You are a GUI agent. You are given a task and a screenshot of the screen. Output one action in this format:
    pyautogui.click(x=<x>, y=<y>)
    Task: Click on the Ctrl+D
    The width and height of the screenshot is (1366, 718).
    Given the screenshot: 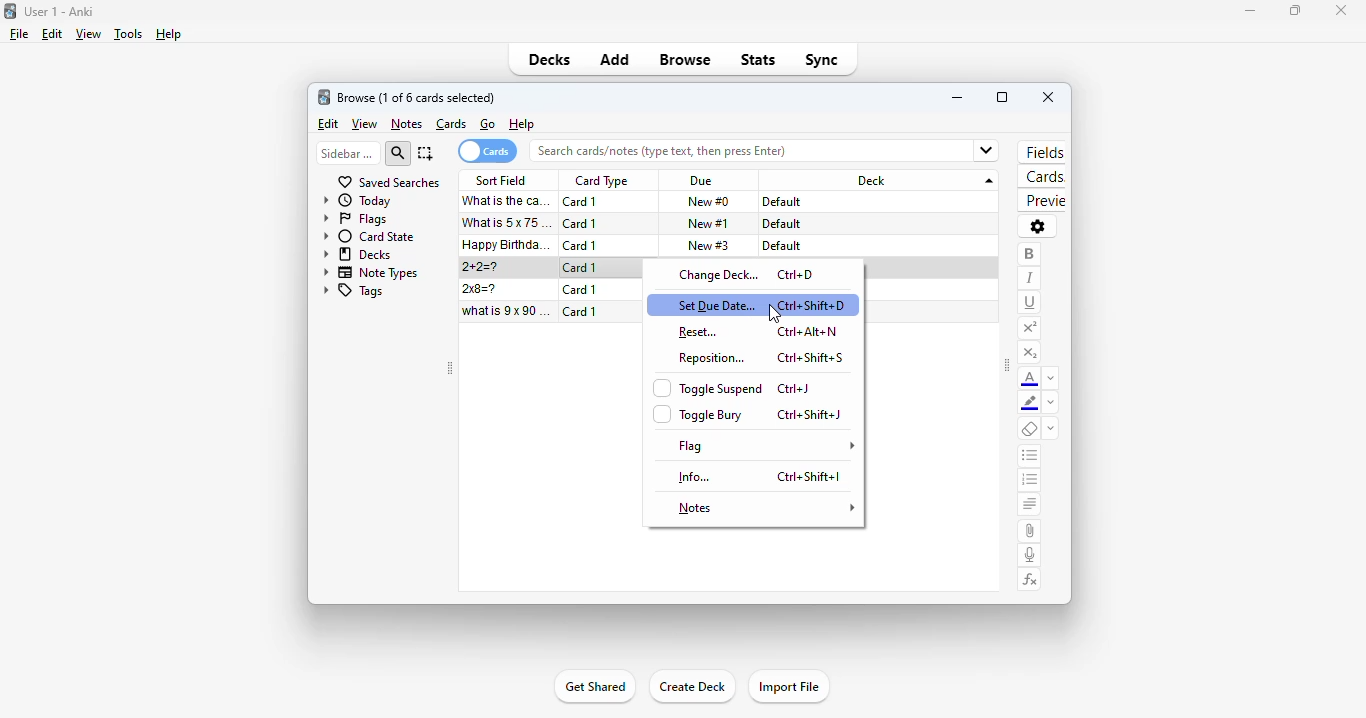 What is the action you would take?
    pyautogui.click(x=797, y=275)
    